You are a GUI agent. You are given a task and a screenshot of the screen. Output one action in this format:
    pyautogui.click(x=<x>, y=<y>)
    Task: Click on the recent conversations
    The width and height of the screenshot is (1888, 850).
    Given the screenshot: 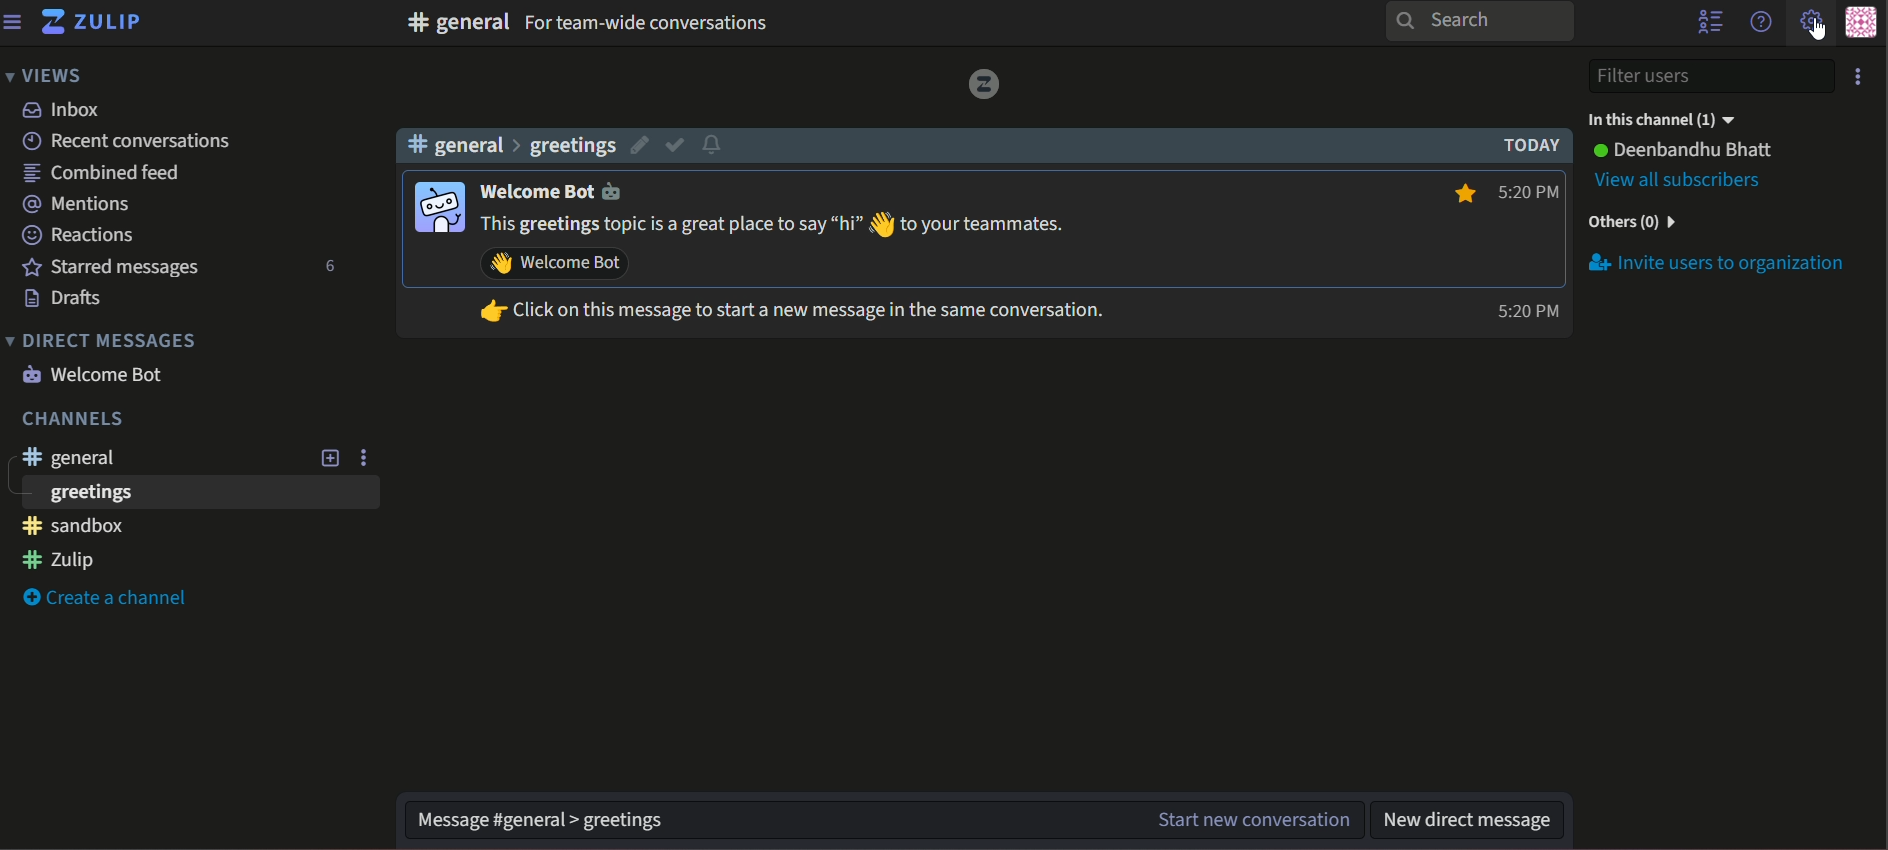 What is the action you would take?
    pyautogui.click(x=126, y=141)
    